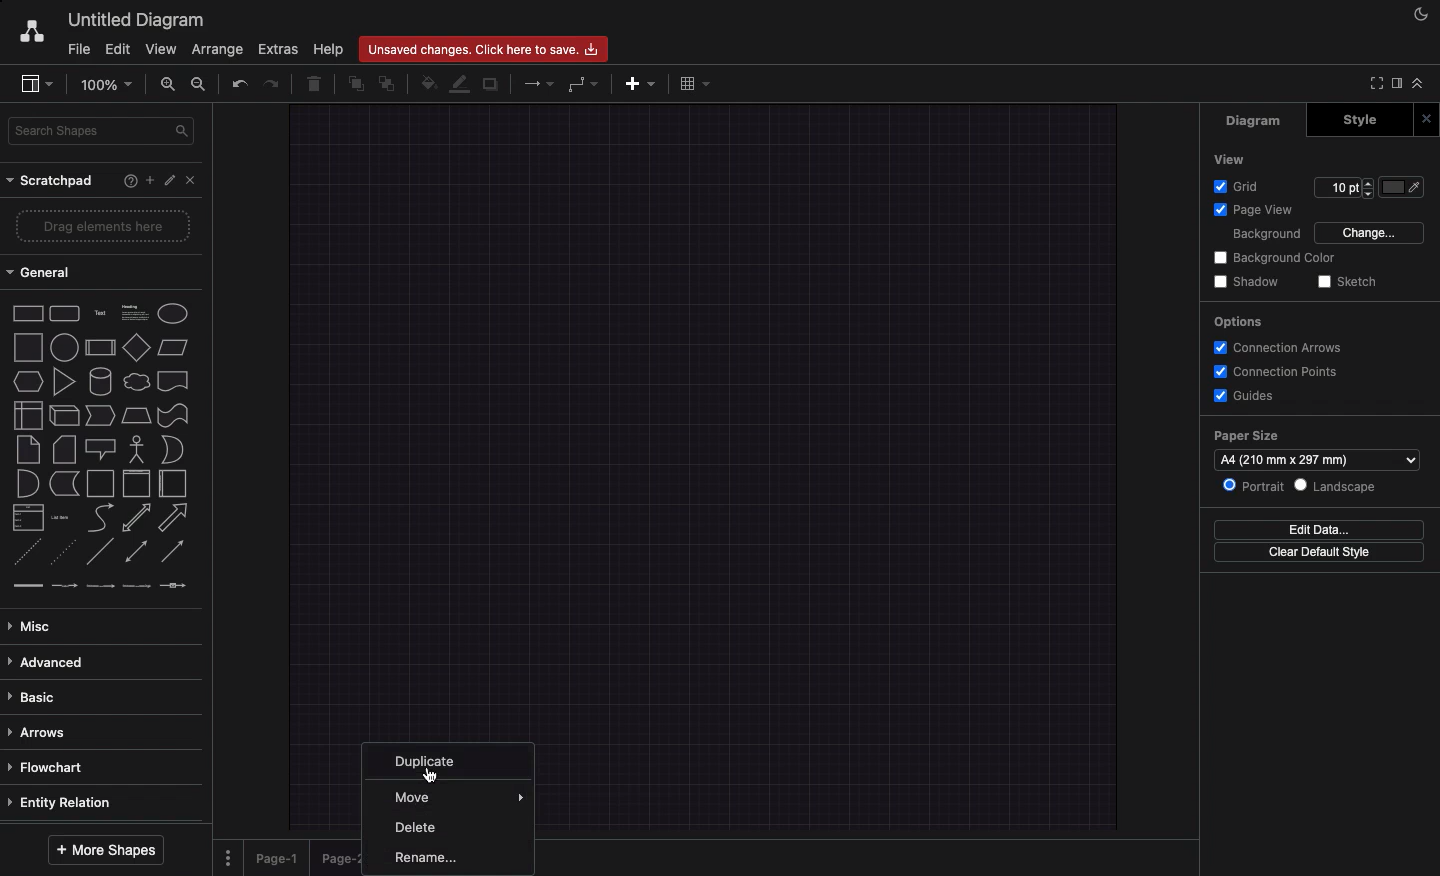 Image resolution: width=1440 pixels, height=876 pixels. What do you see at coordinates (1321, 459) in the screenshot?
I see `a4 (210 mmx297 mm) ` at bounding box center [1321, 459].